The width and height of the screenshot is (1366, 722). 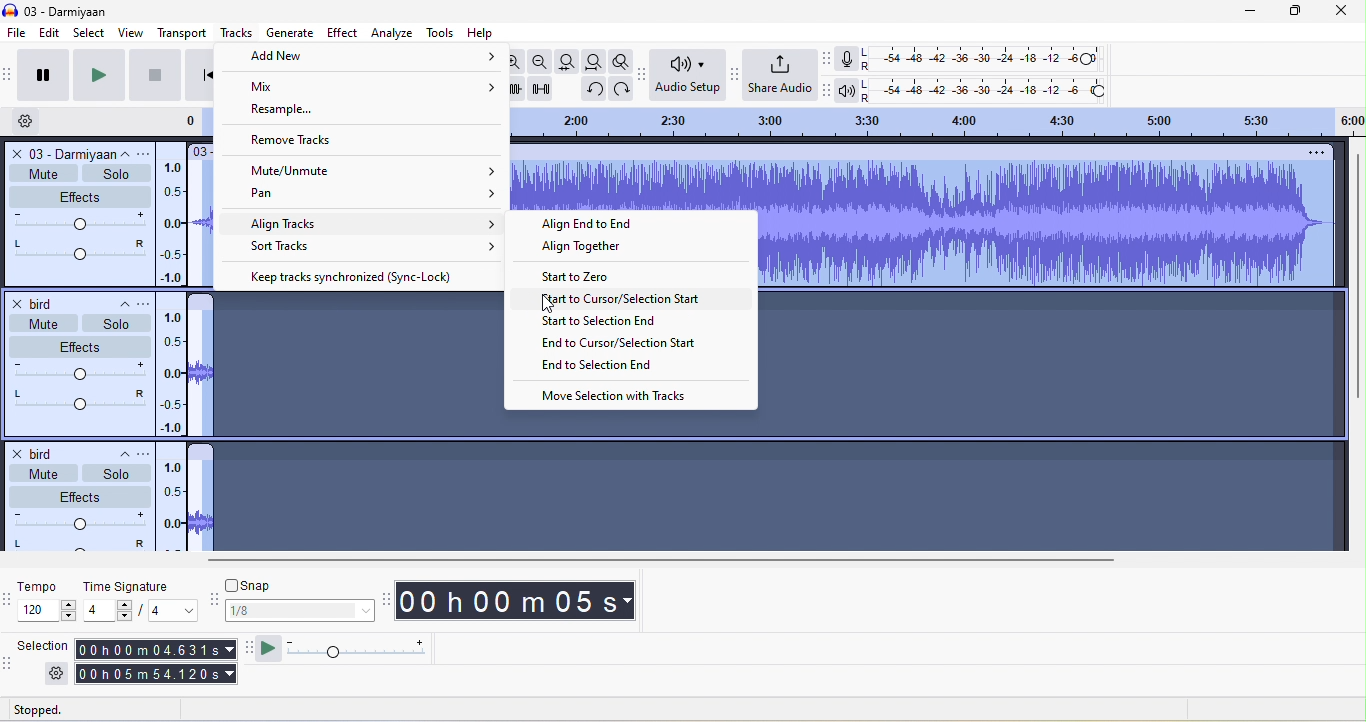 I want to click on zoom toggle, so click(x=622, y=59).